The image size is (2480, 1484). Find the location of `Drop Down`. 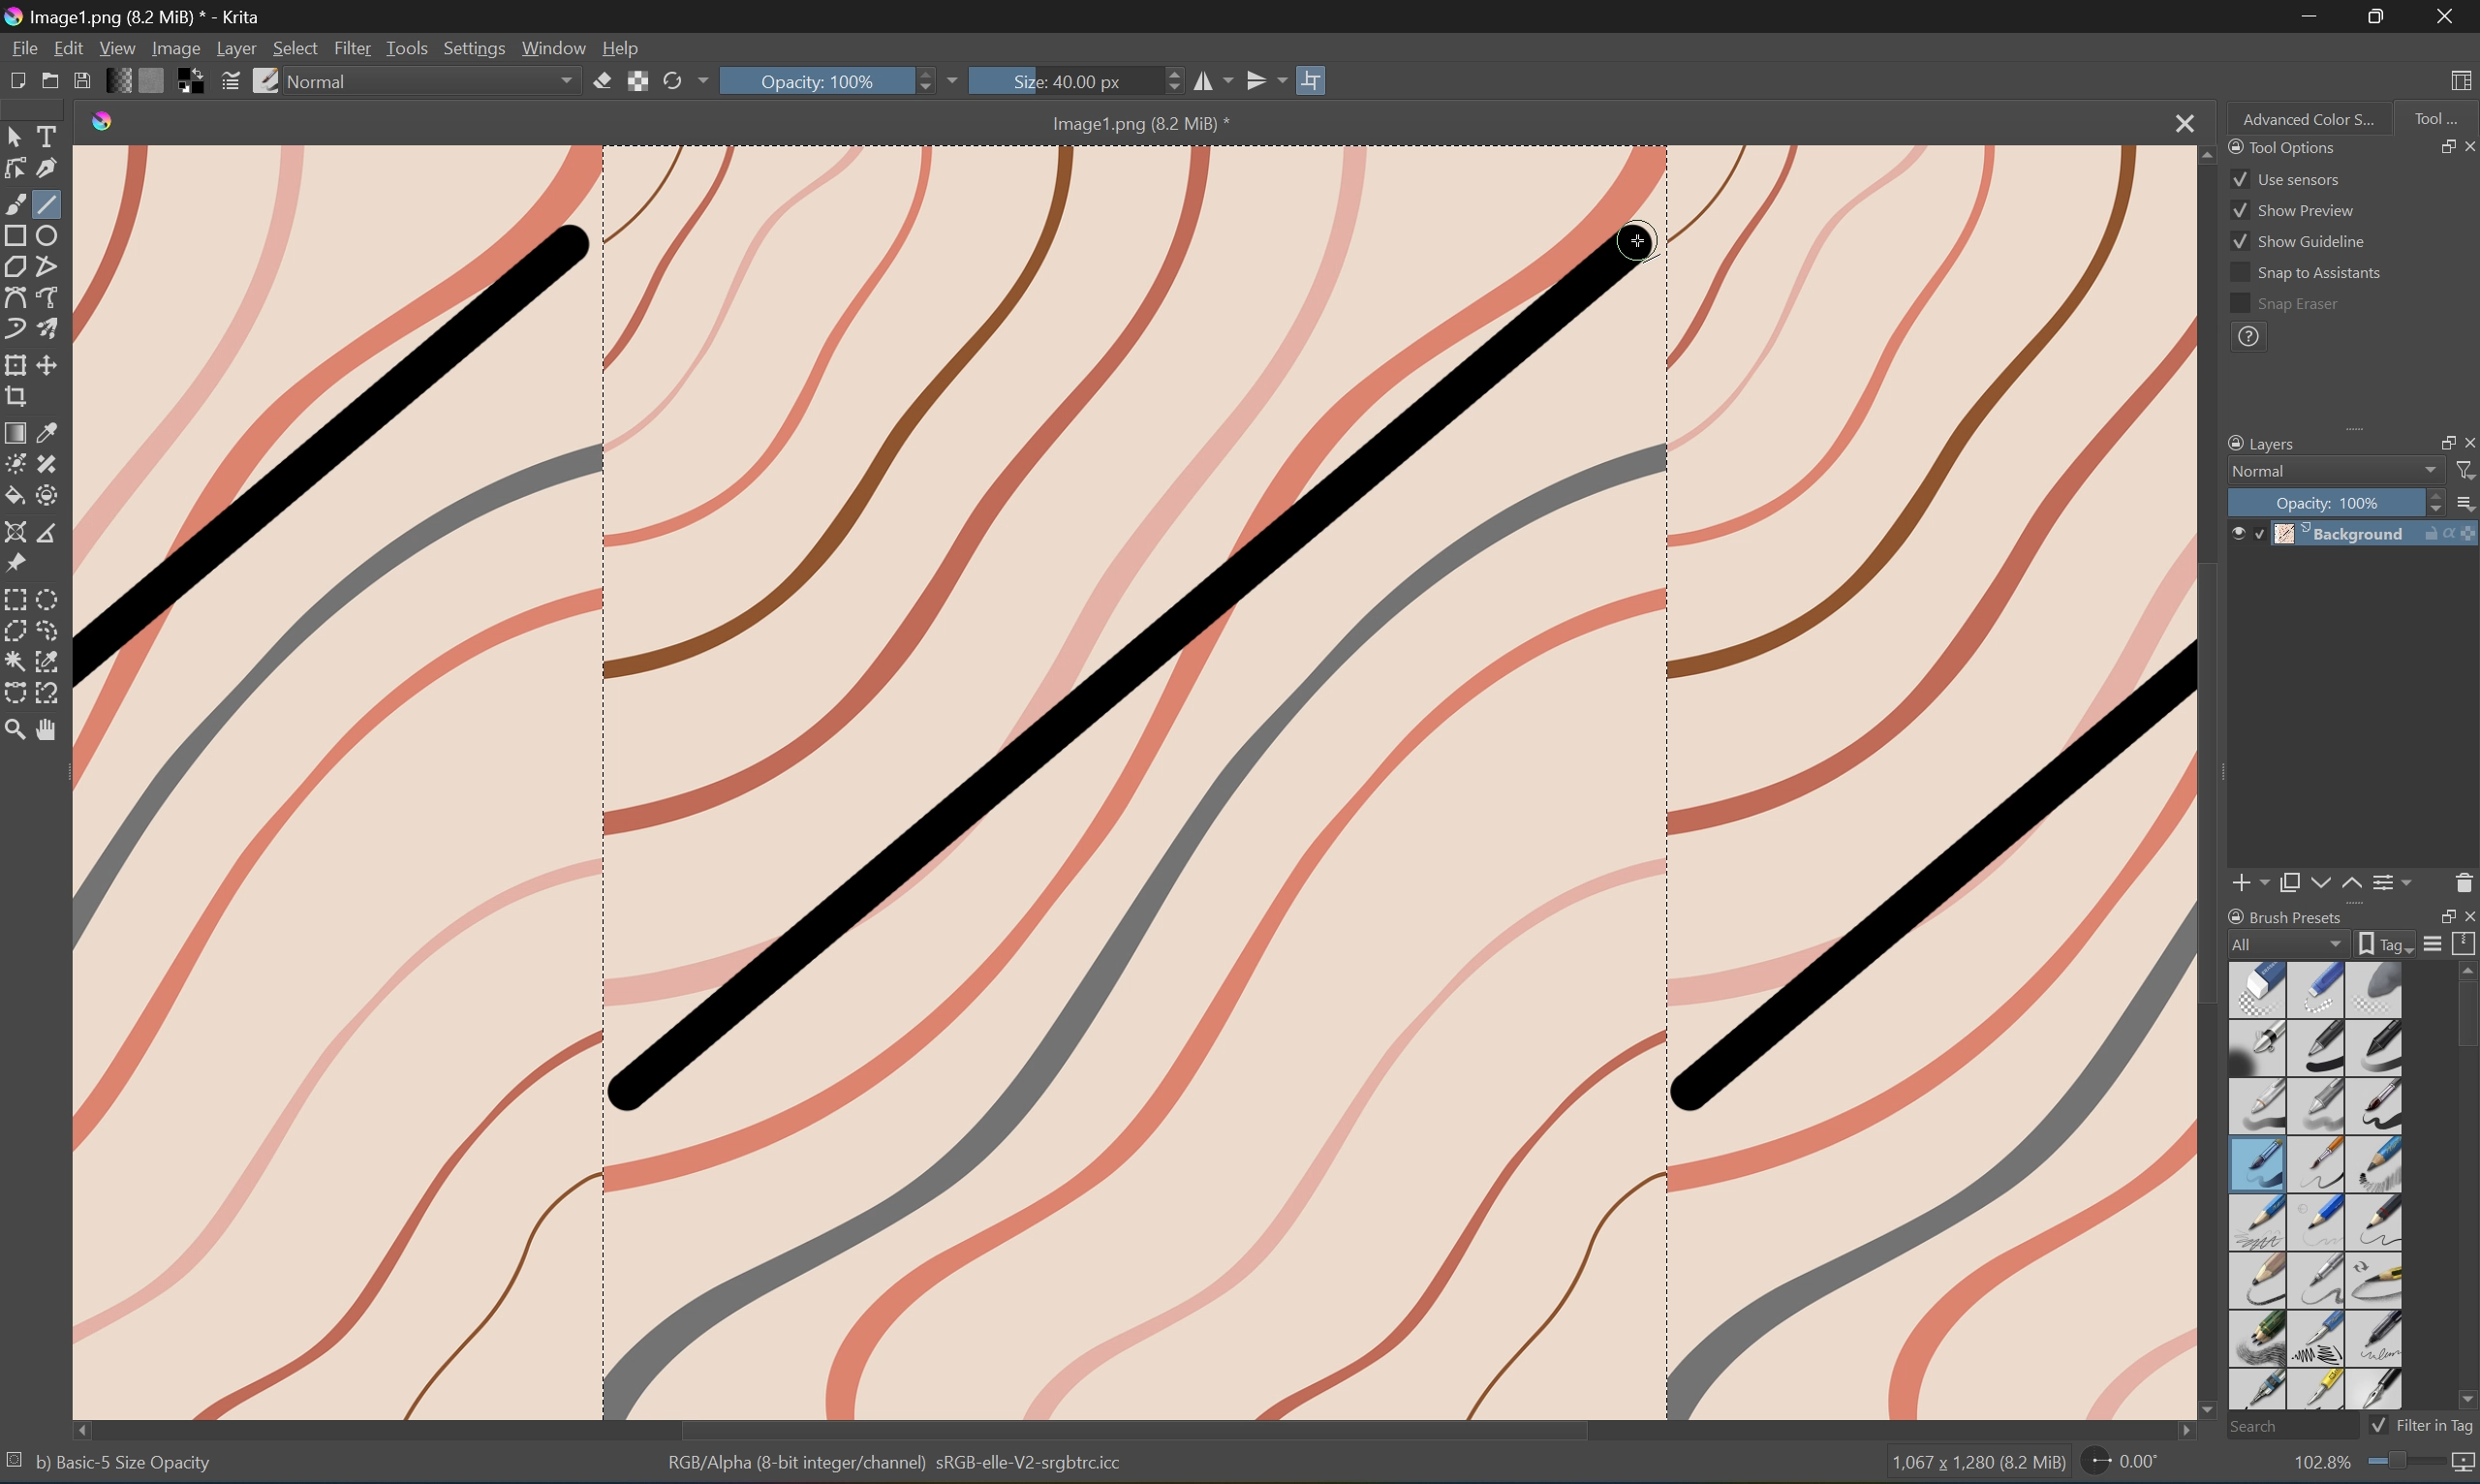

Drop Down is located at coordinates (2429, 471).